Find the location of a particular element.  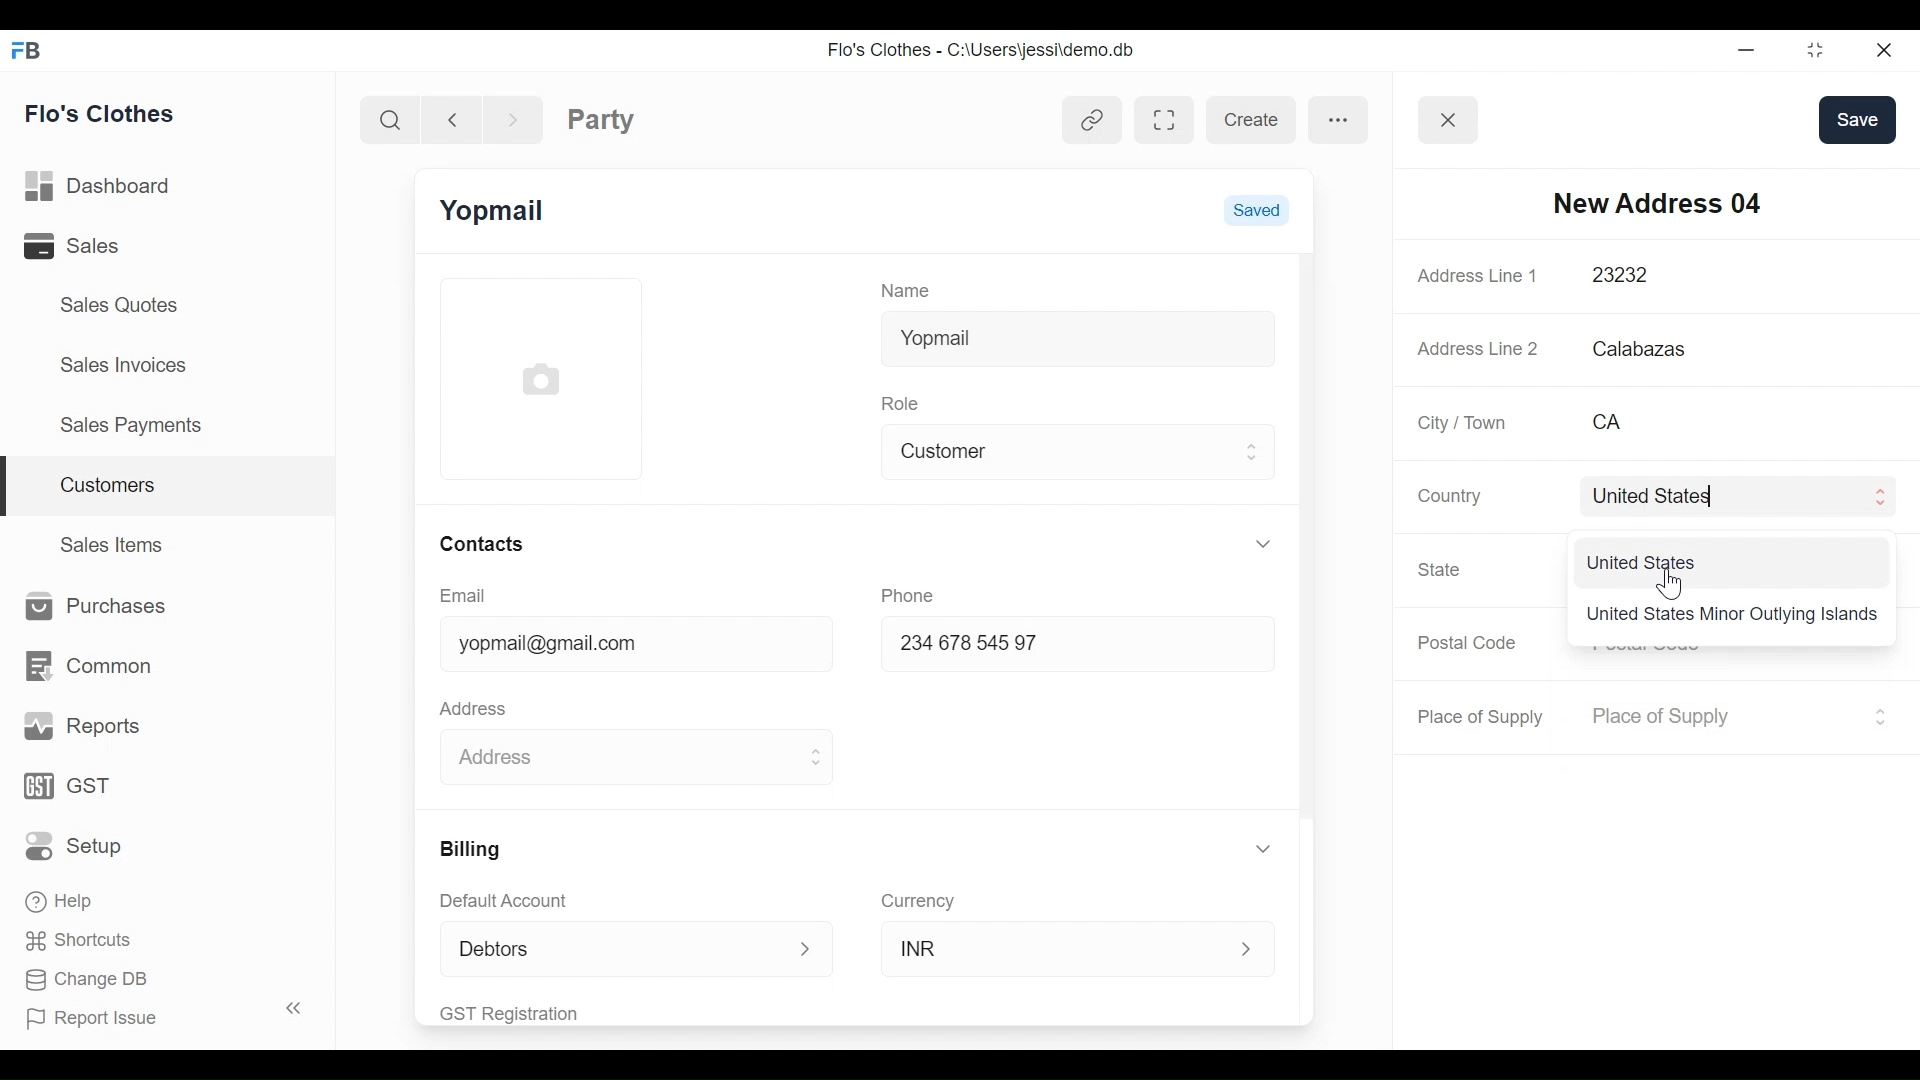

State is located at coordinates (1443, 569).